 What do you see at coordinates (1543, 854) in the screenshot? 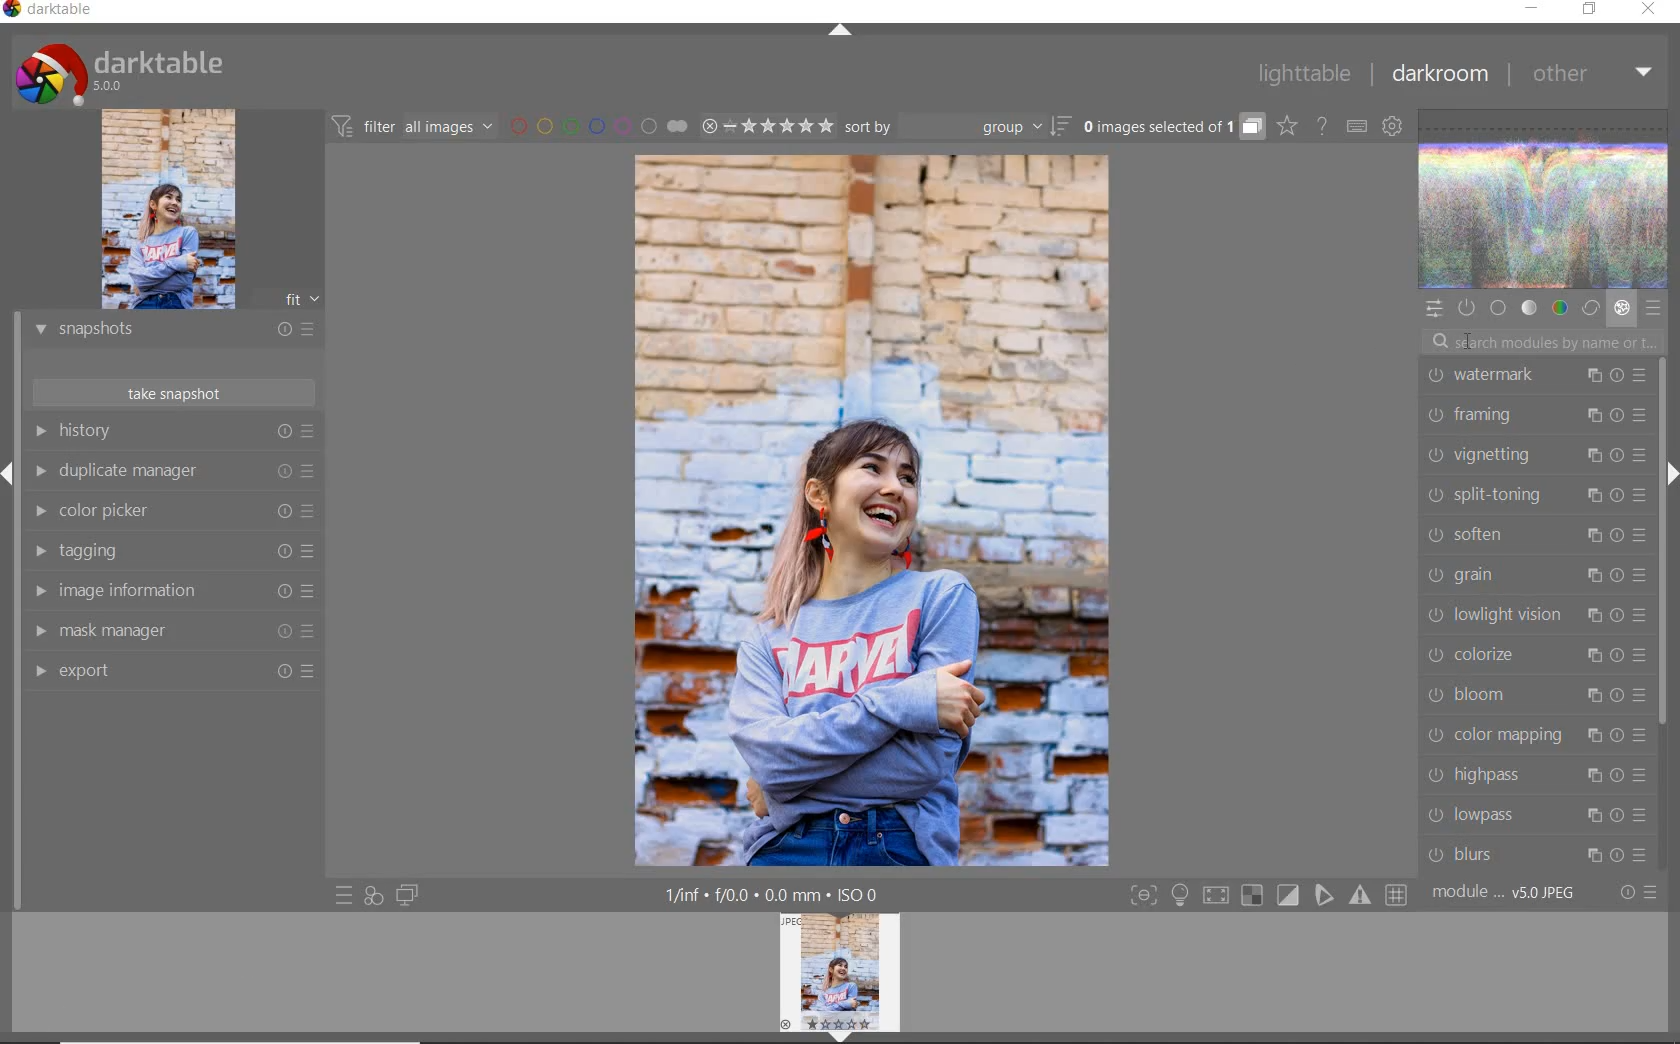
I see `blurs` at bounding box center [1543, 854].